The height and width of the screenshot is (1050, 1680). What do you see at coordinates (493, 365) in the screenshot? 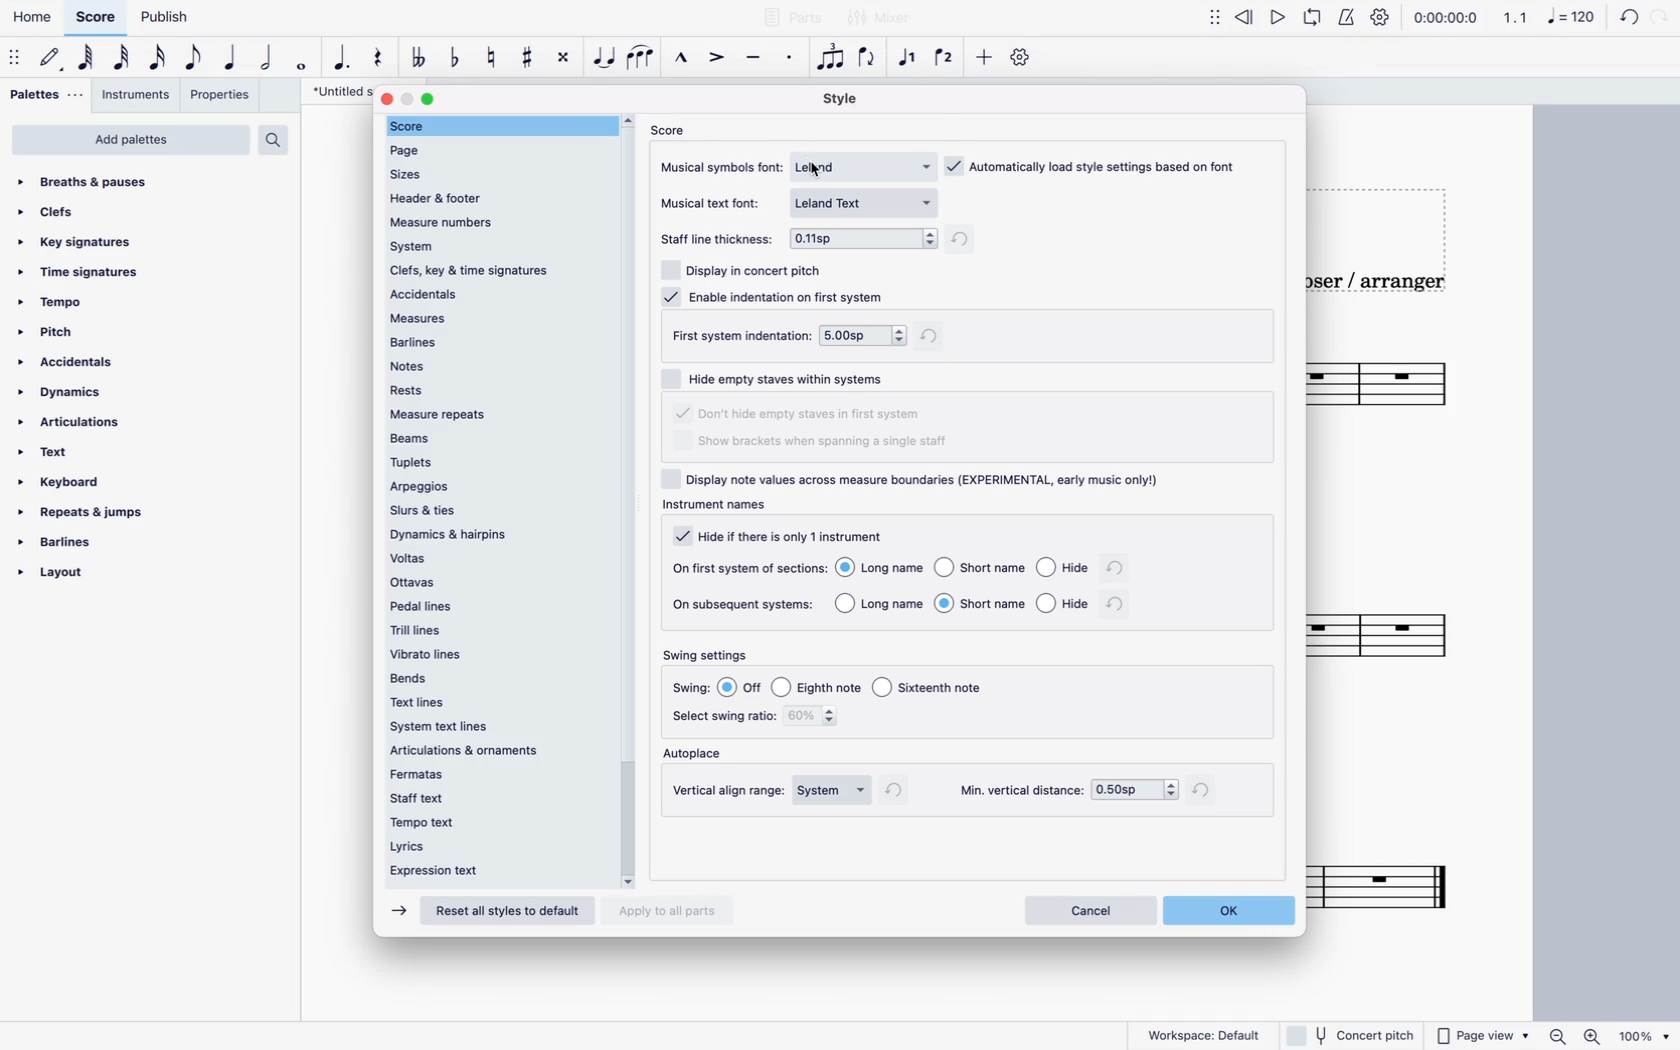
I see `notes` at bounding box center [493, 365].